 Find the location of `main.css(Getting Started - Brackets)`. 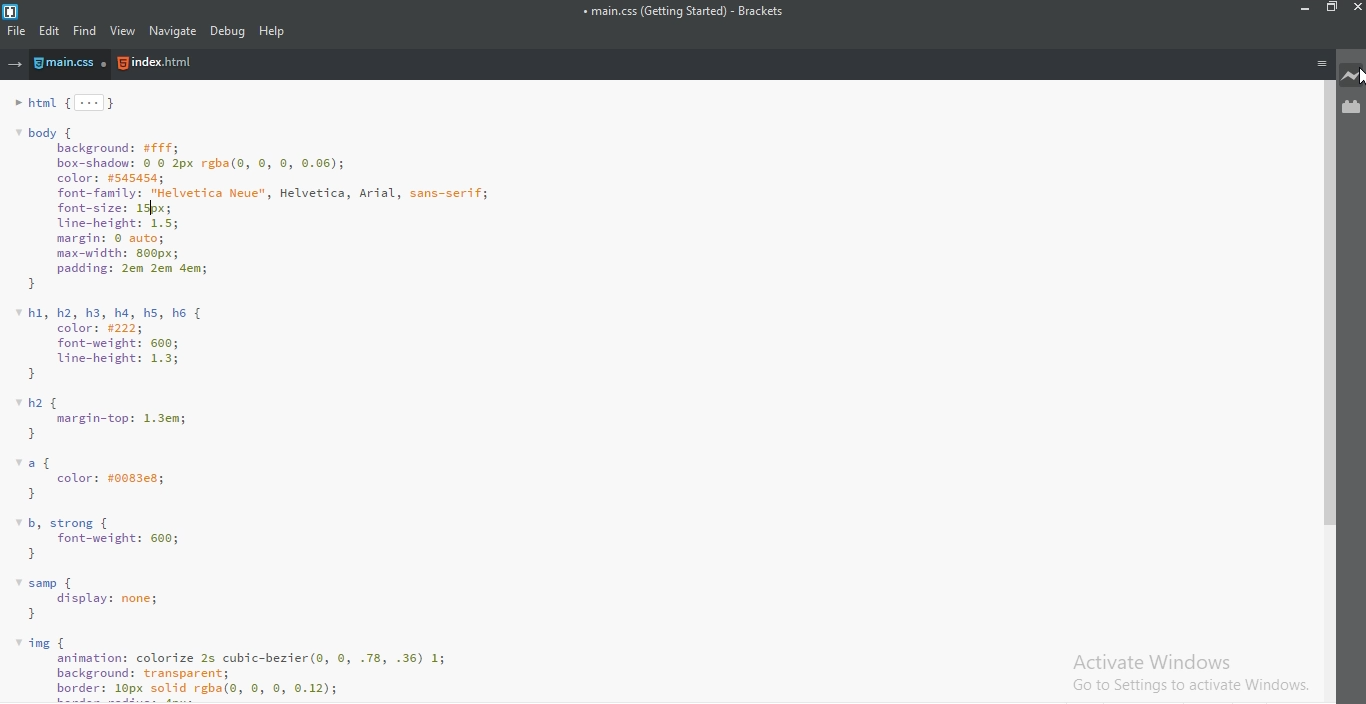

main.css(Getting Started - Brackets) is located at coordinates (682, 12).